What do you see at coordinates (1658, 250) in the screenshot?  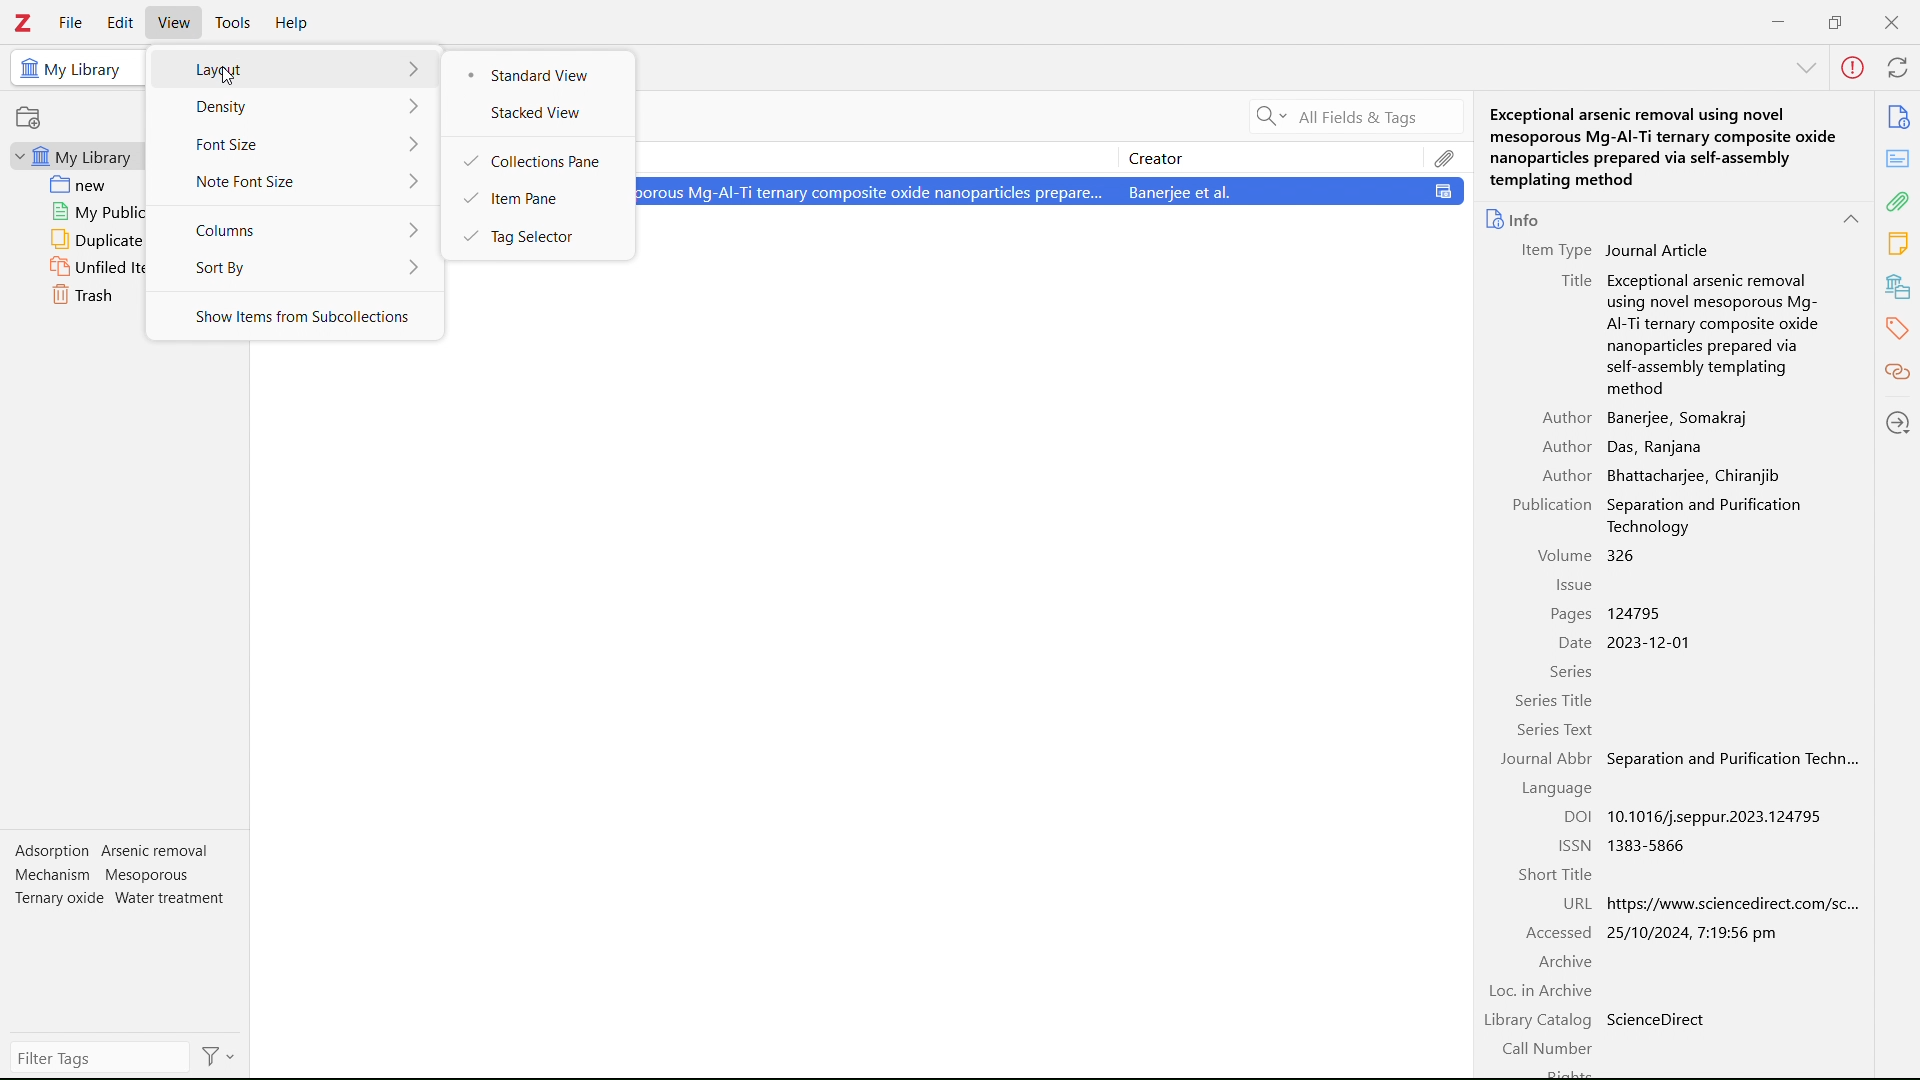 I see `Journal Article` at bounding box center [1658, 250].